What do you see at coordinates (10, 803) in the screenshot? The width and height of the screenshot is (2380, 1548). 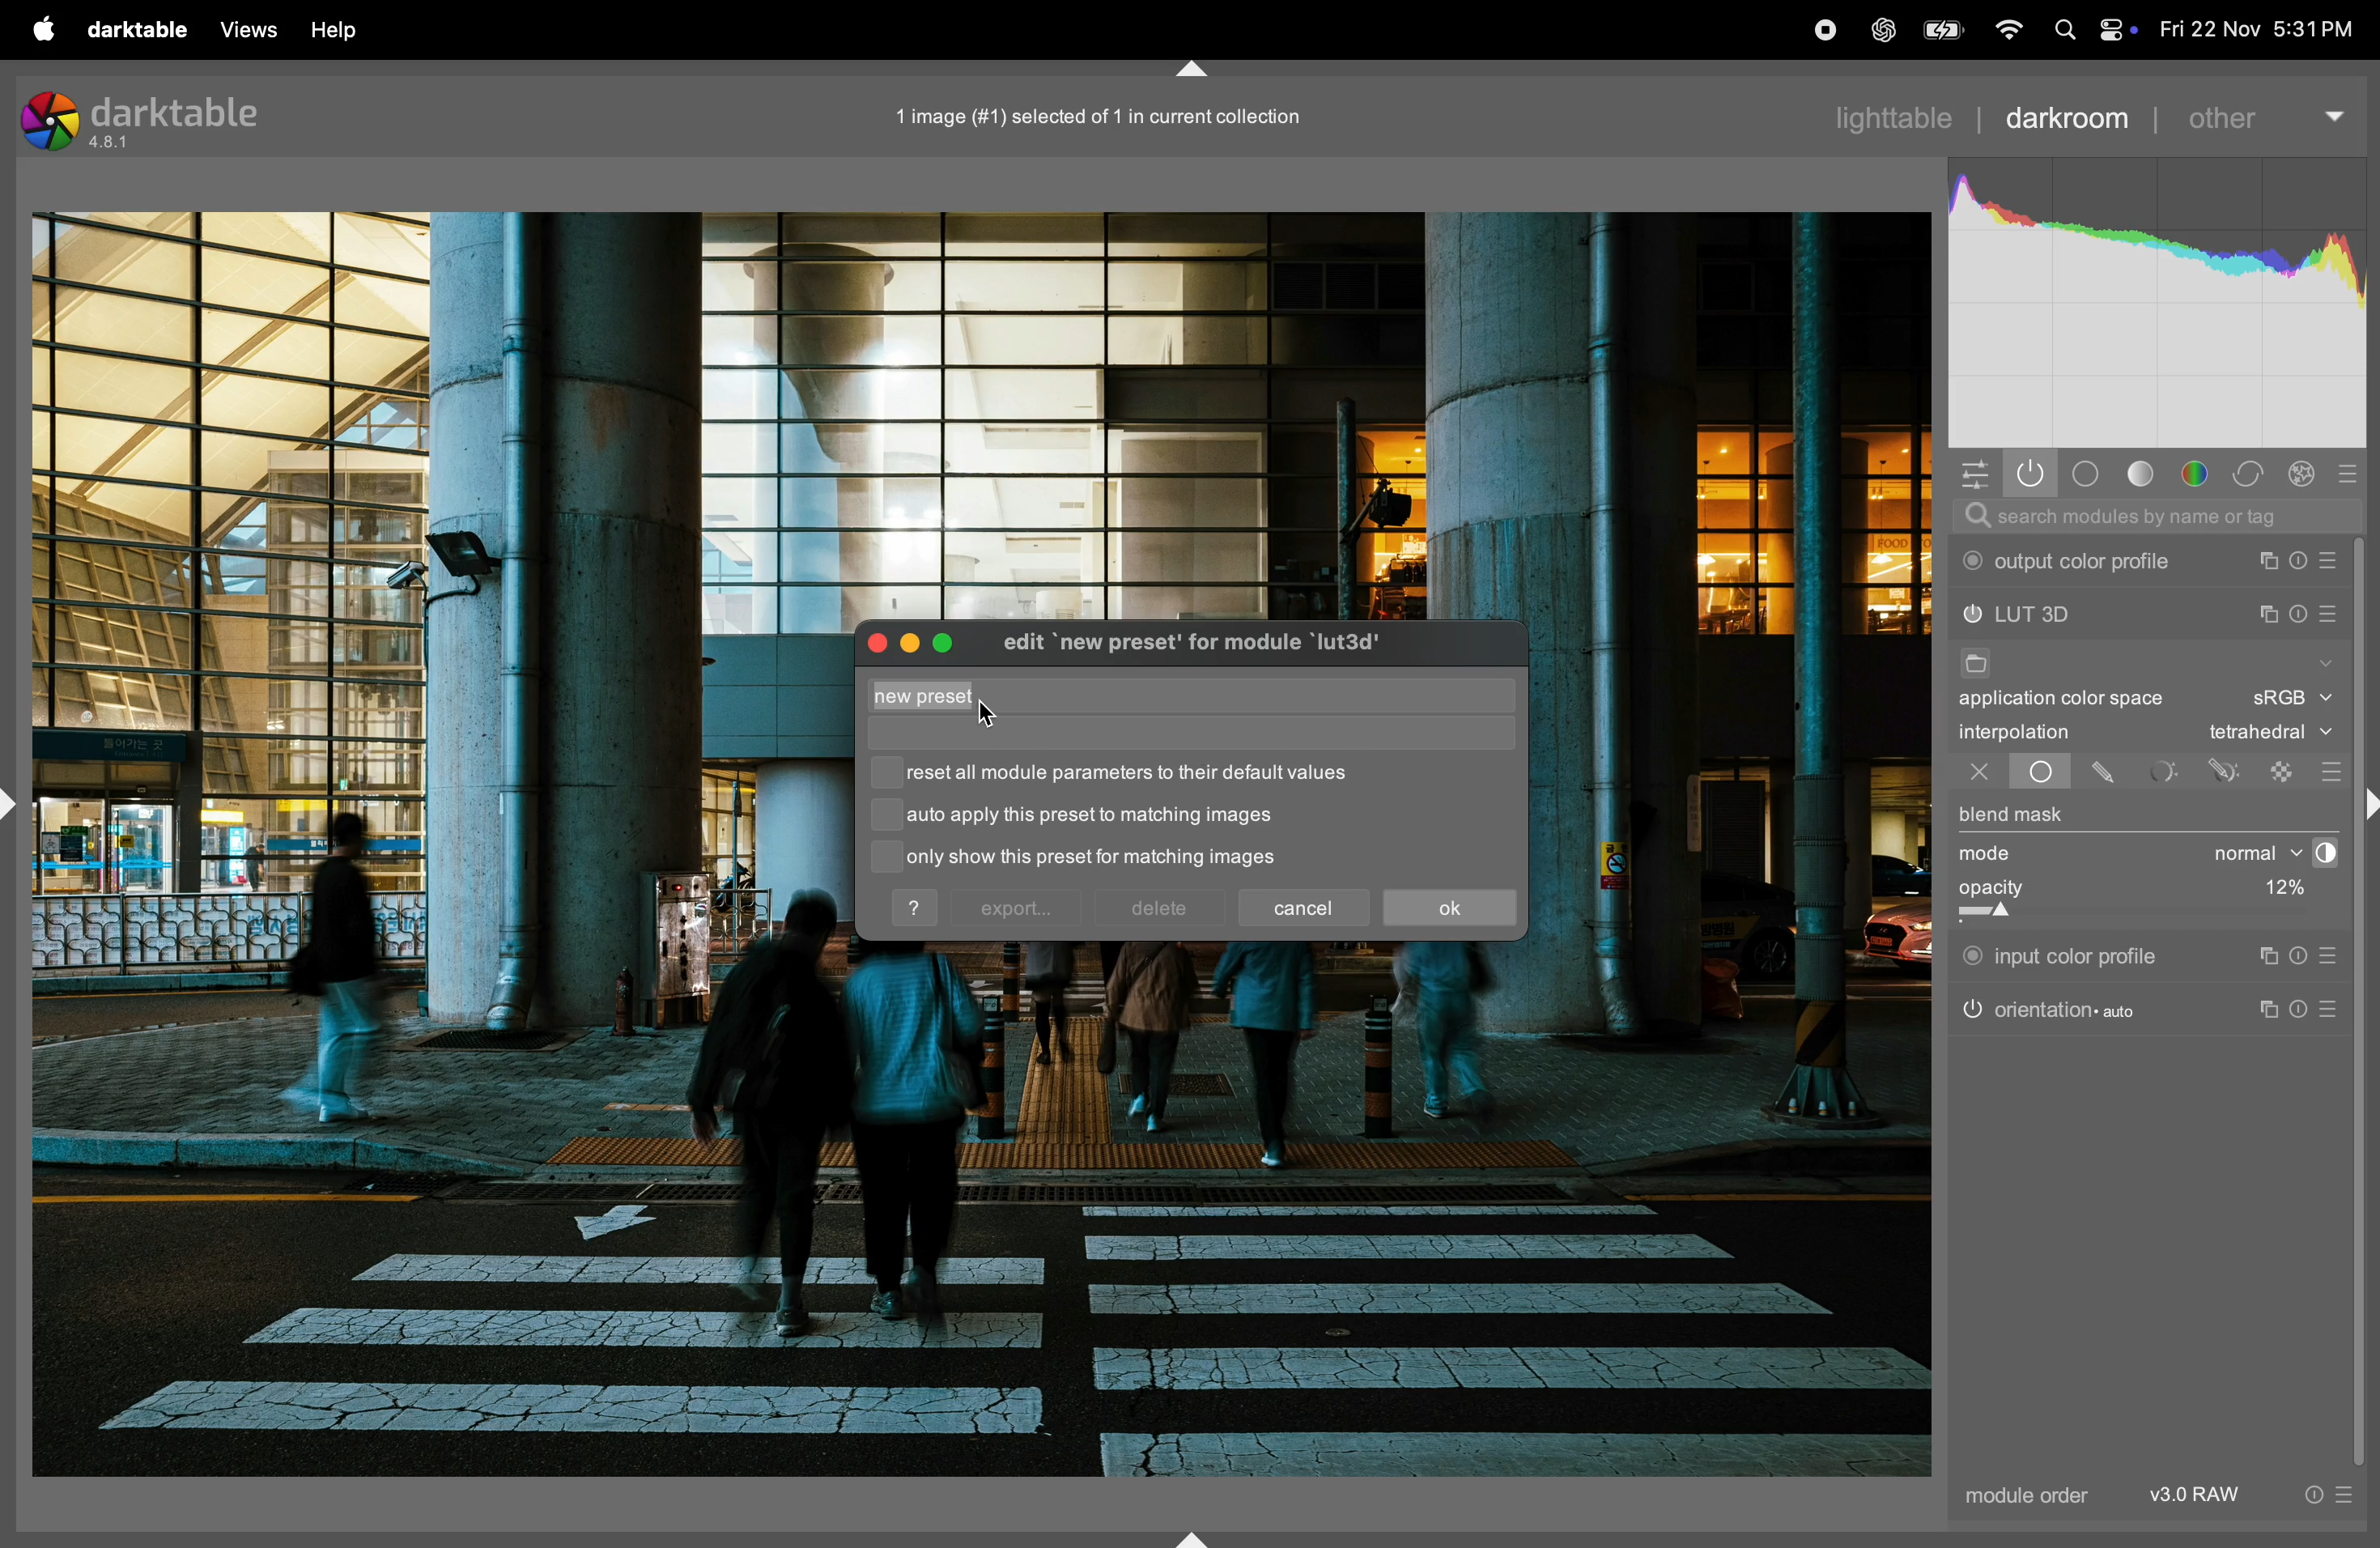 I see `shift+ctrl+l` at bounding box center [10, 803].